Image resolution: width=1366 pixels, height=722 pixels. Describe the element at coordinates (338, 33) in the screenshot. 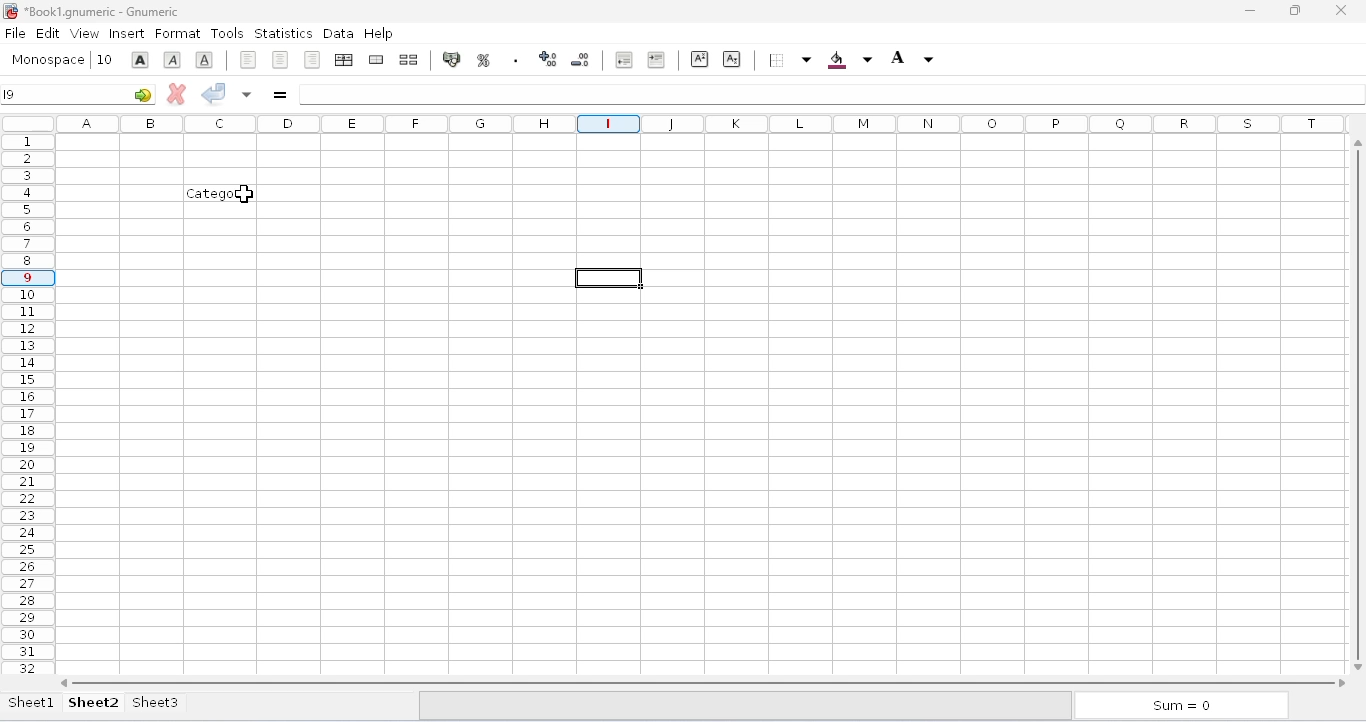

I see `data` at that location.